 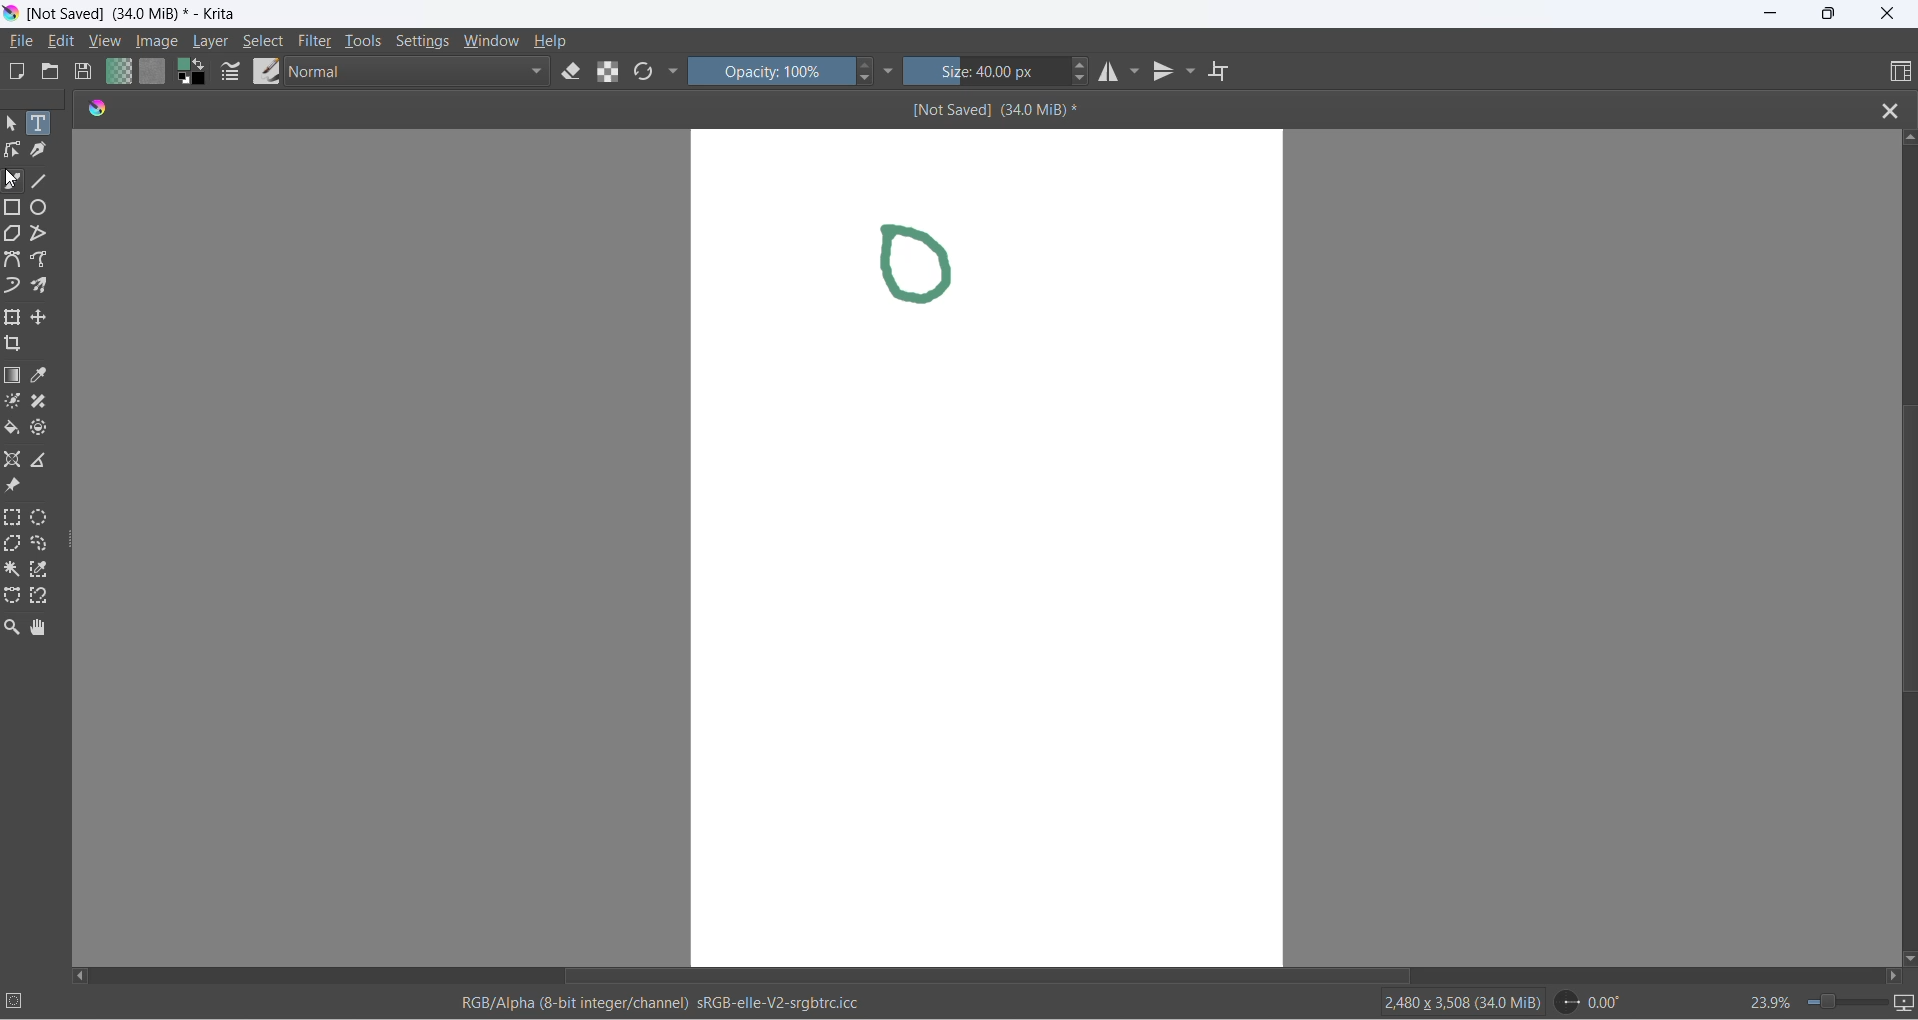 I want to click on app icon, so click(x=12, y=15).